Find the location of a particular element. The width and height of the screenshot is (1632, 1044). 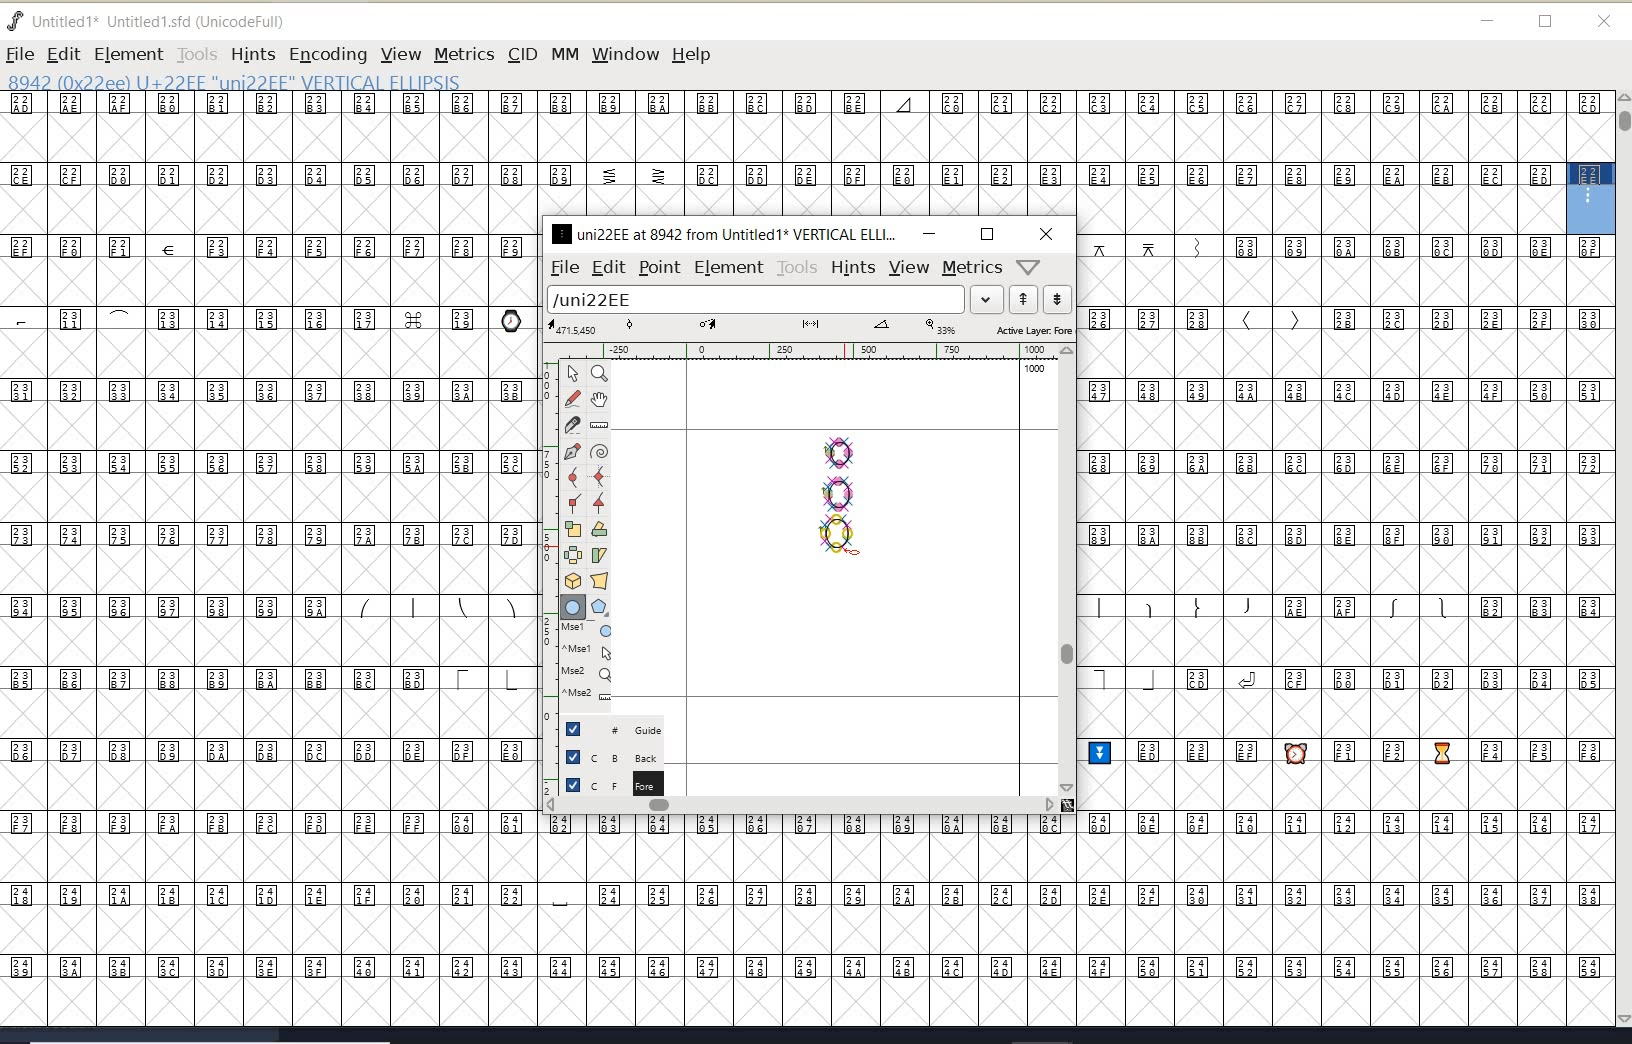

add a point, then drag out its control points is located at coordinates (572, 450).